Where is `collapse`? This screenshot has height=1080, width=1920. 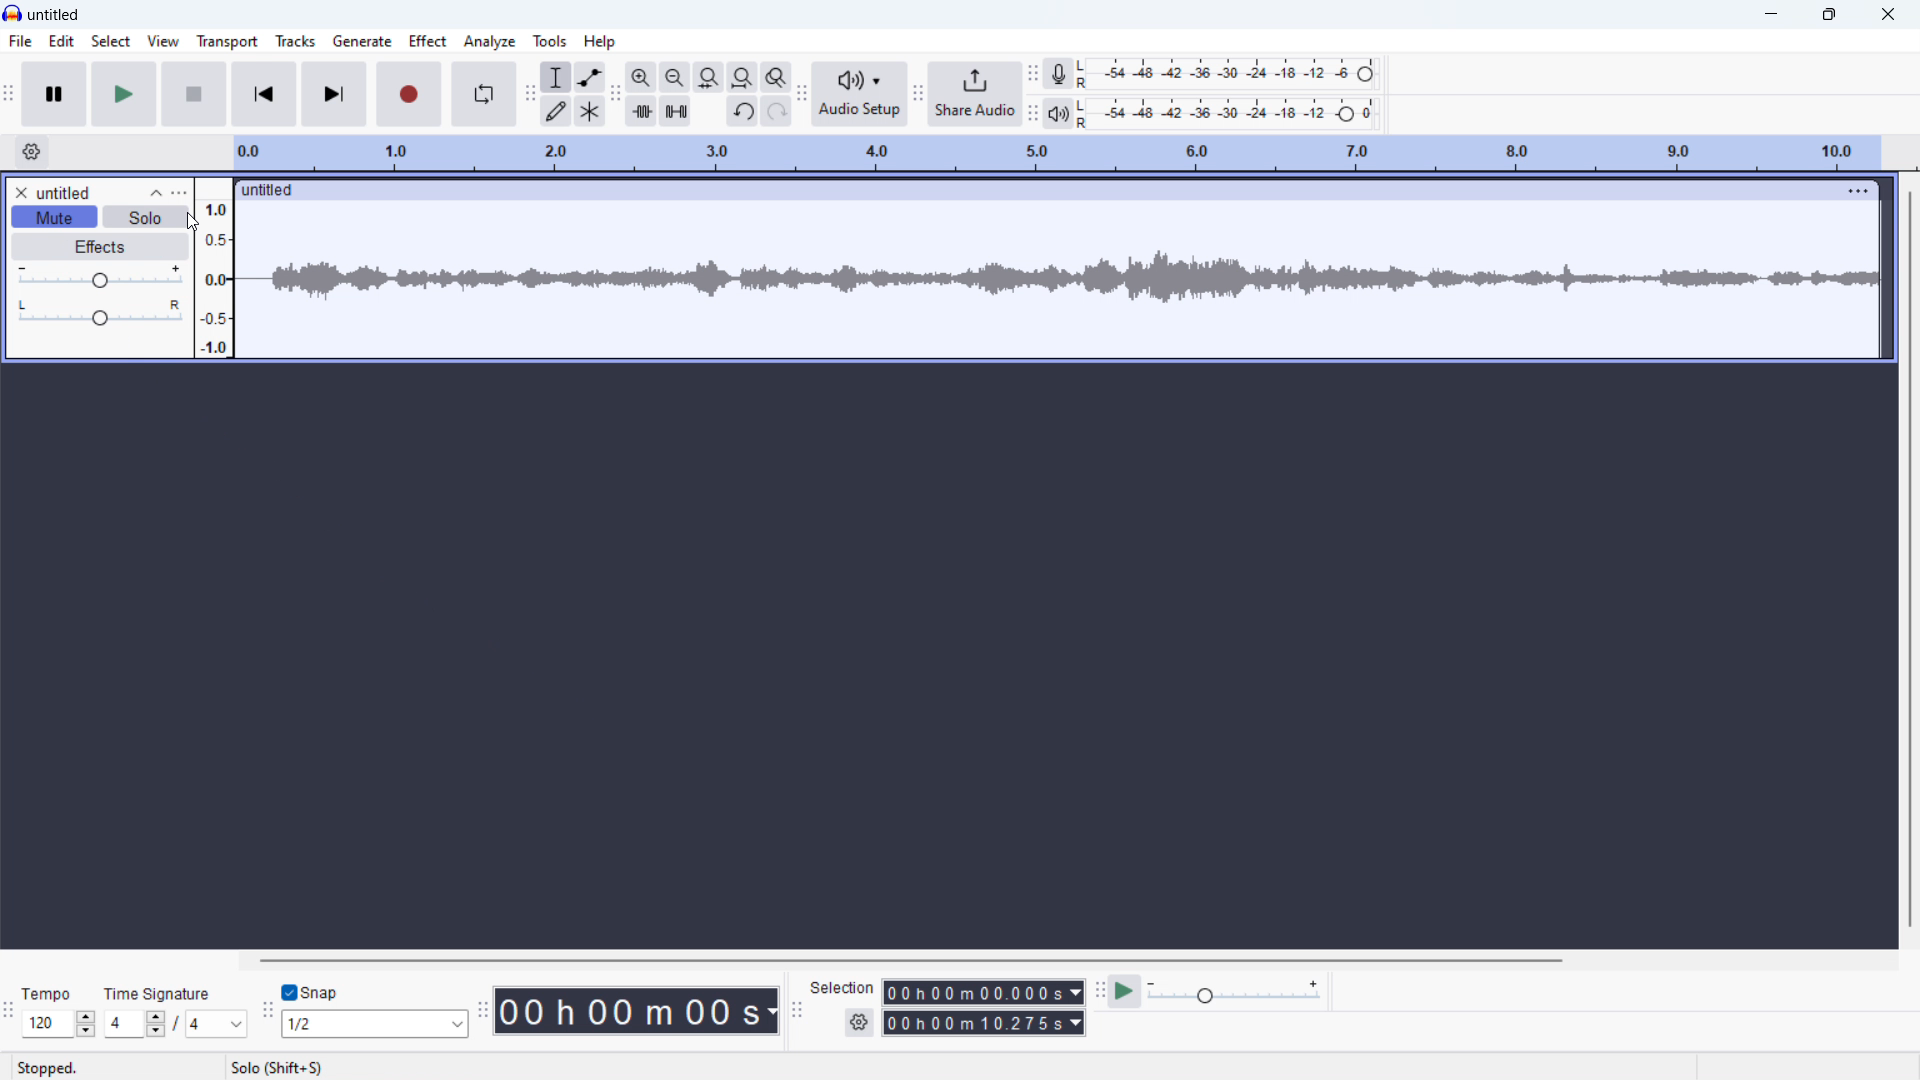 collapse is located at coordinates (155, 193).